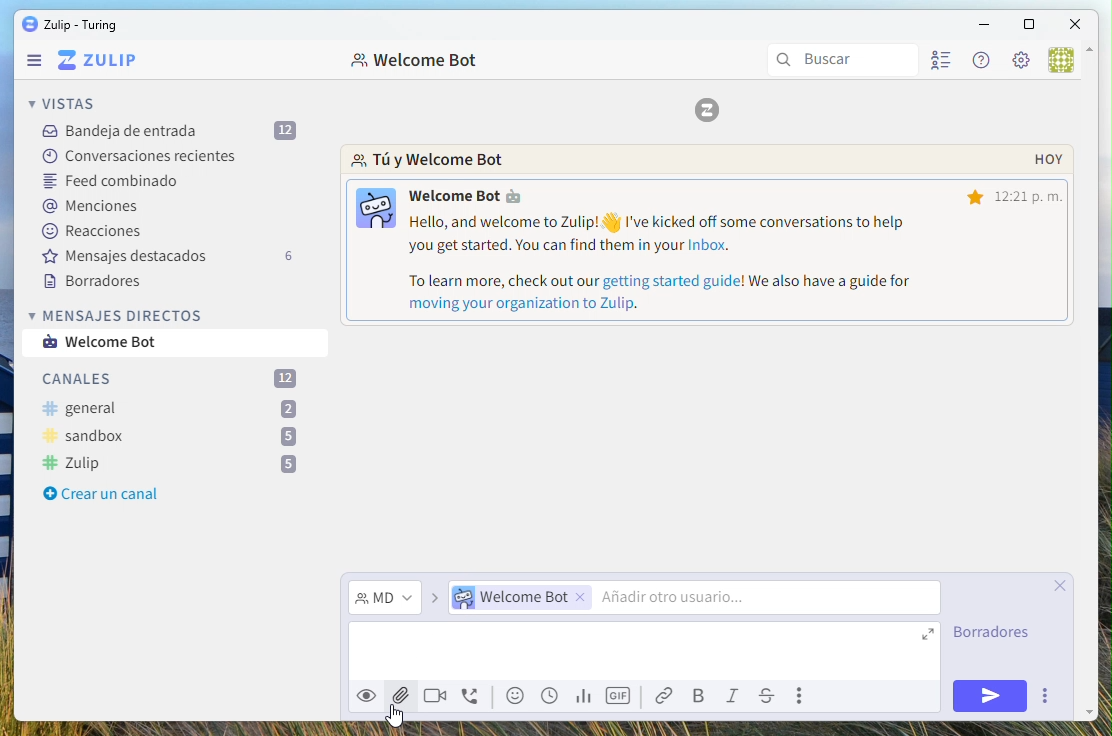 Image resolution: width=1112 pixels, height=736 pixels. Describe the element at coordinates (669, 696) in the screenshot. I see `links` at that location.